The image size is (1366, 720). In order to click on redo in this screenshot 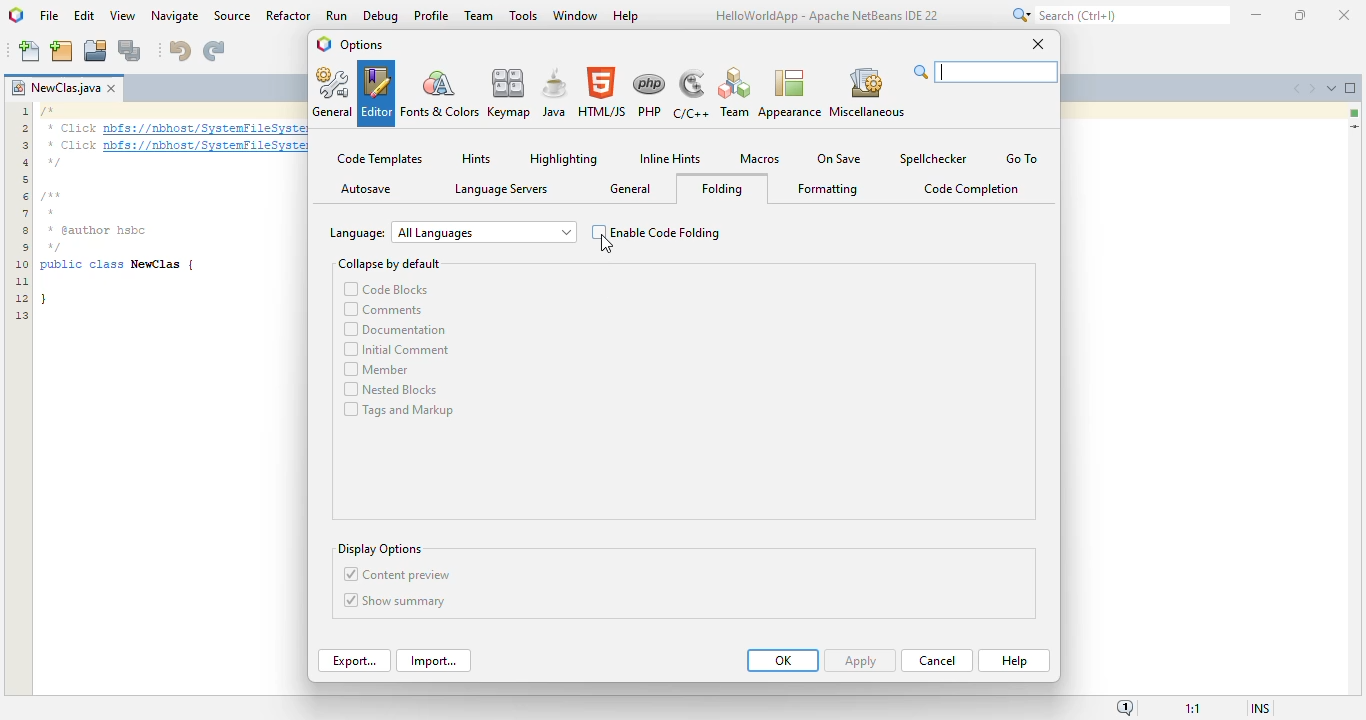, I will do `click(215, 51)`.